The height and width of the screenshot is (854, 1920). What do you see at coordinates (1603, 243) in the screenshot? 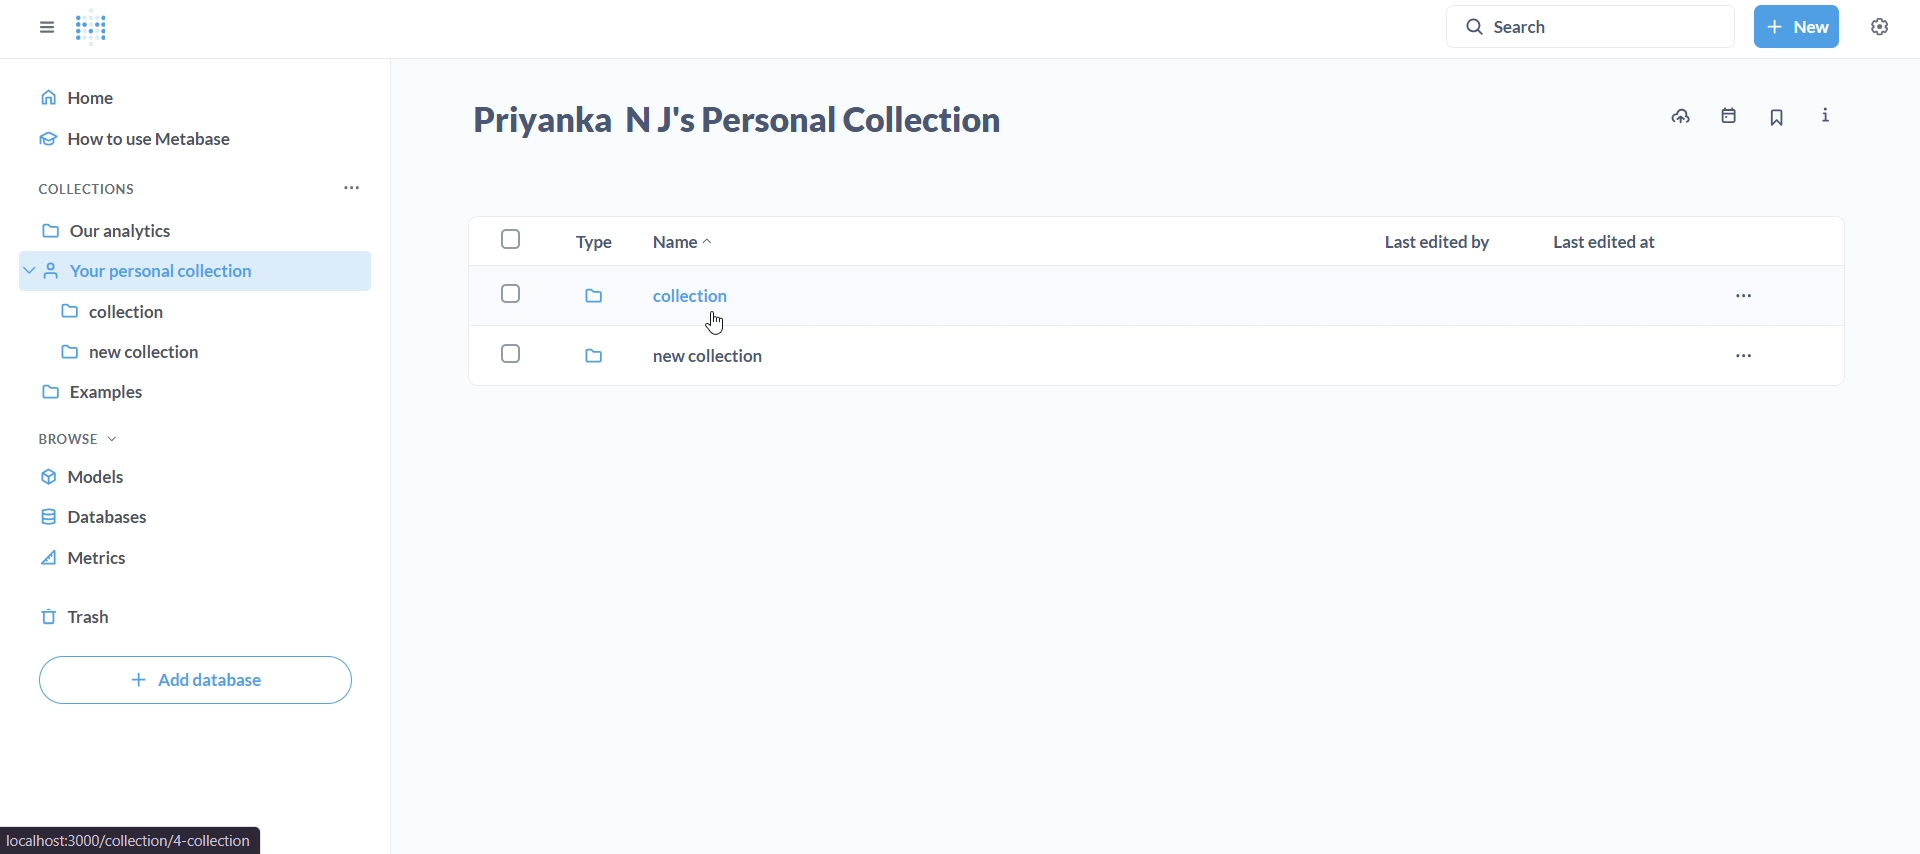
I see `last edited at` at bounding box center [1603, 243].